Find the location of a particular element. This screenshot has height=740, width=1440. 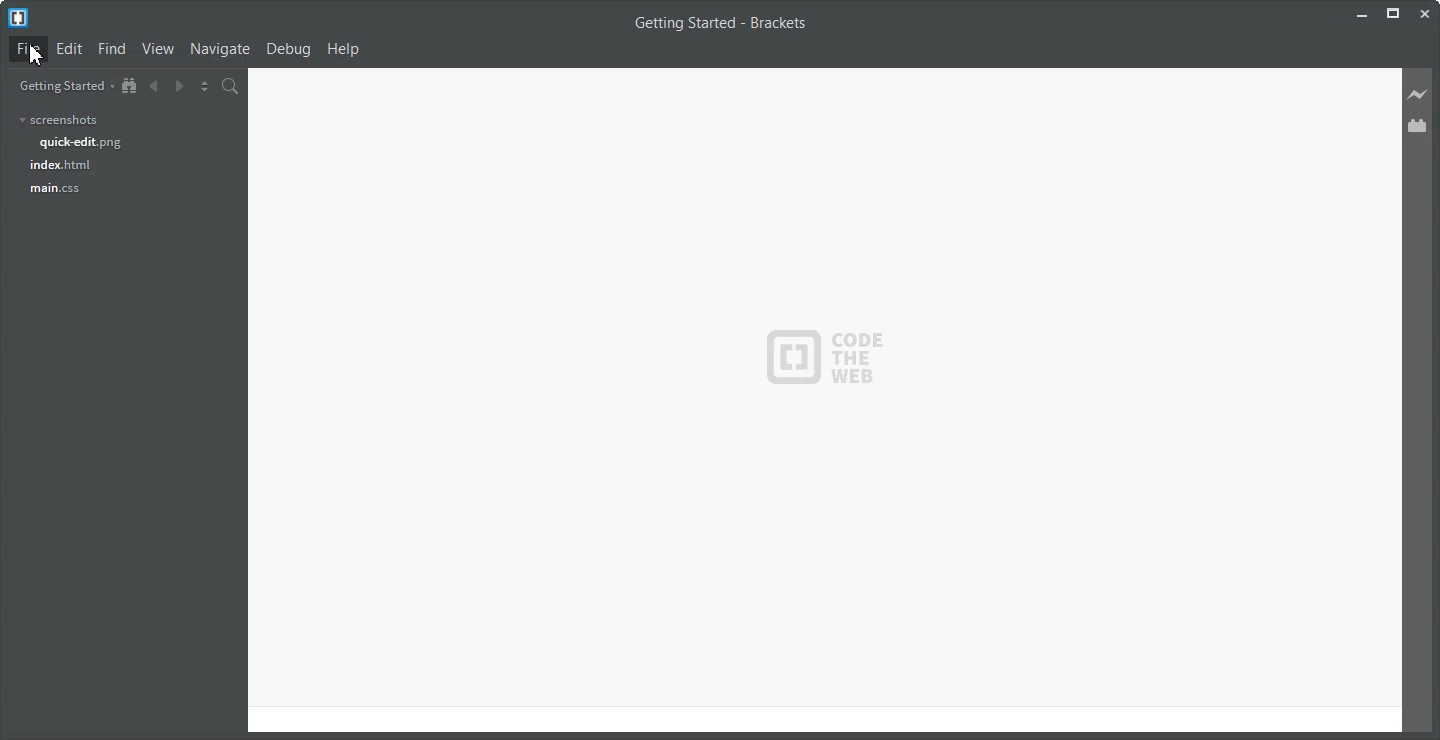

File is located at coordinates (29, 50).